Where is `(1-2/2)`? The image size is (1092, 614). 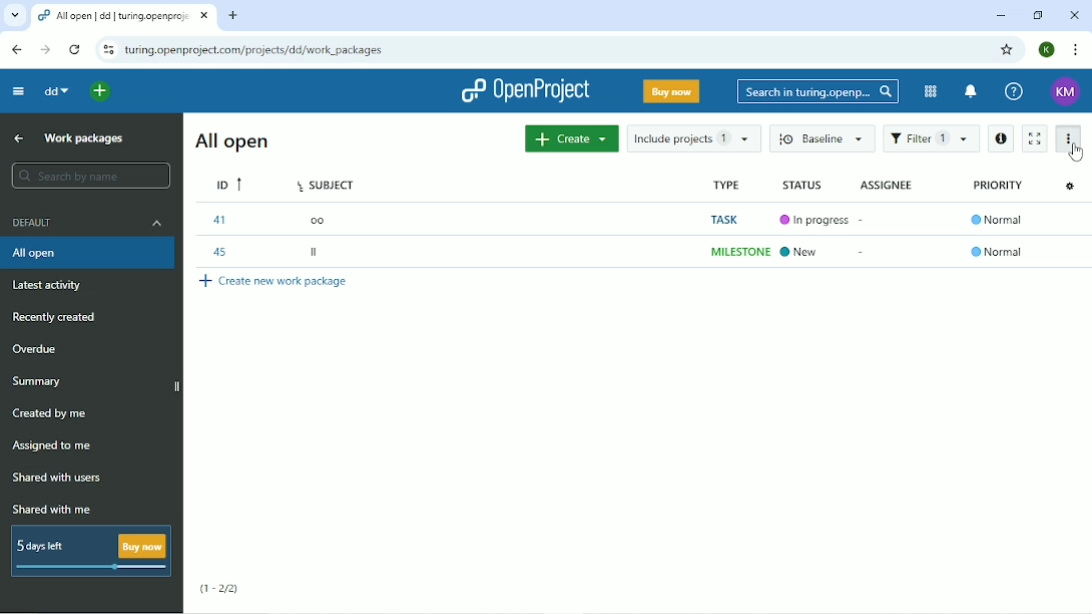
(1-2/2) is located at coordinates (223, 587).